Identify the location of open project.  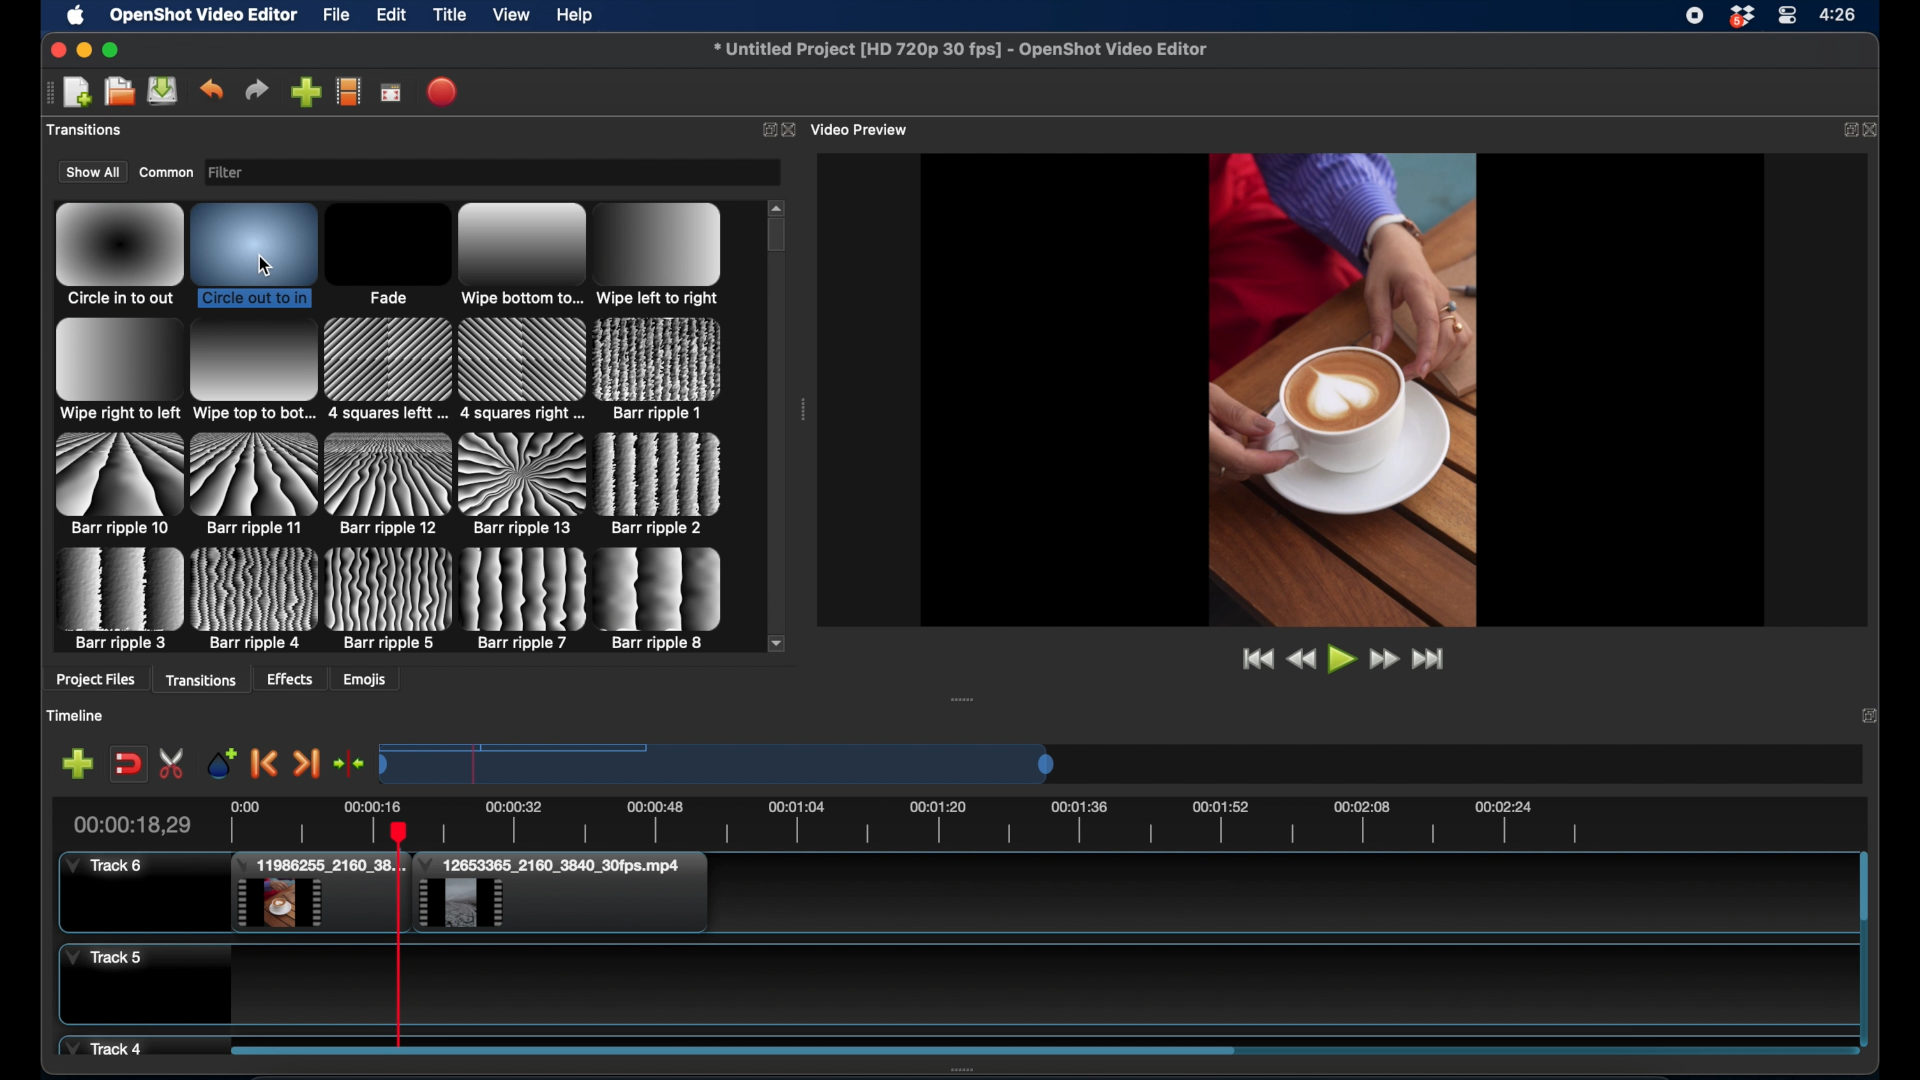
(77, 93).